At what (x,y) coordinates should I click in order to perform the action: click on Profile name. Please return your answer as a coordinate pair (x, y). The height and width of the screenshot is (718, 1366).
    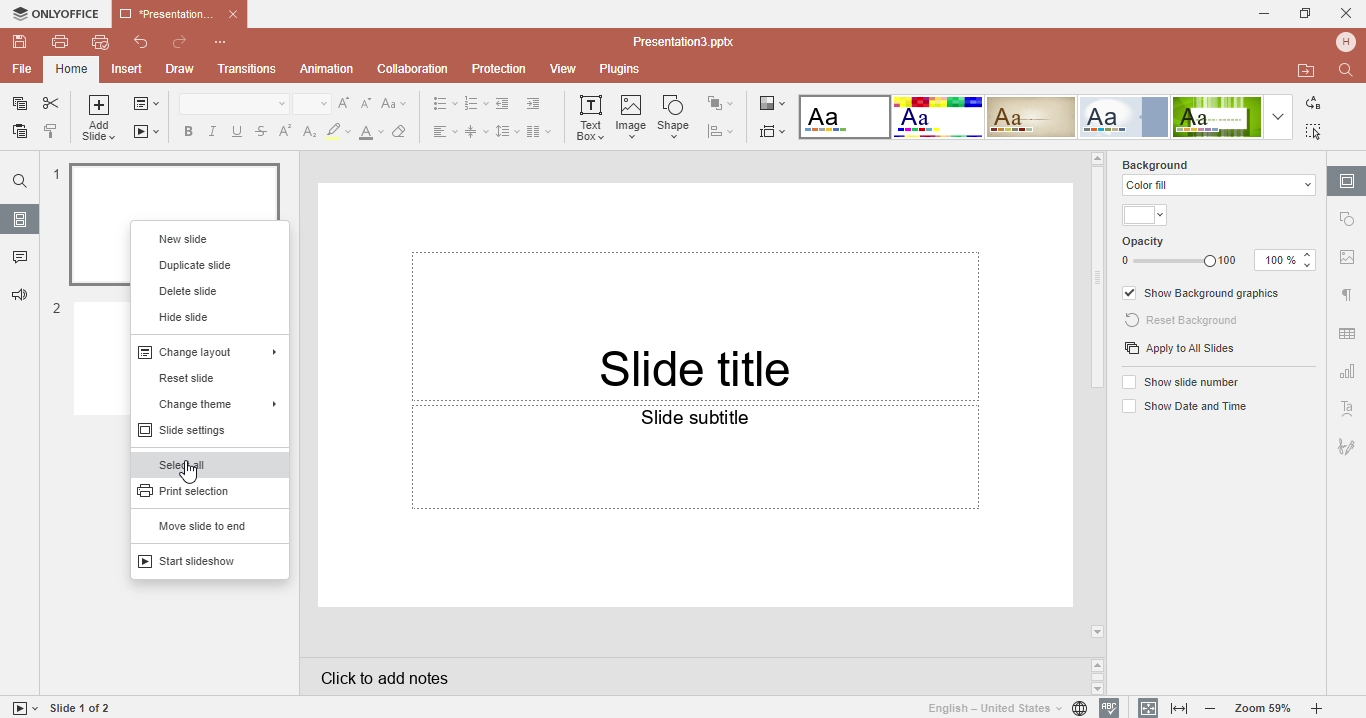
    Looking at the image, I should click on (1348, 41).